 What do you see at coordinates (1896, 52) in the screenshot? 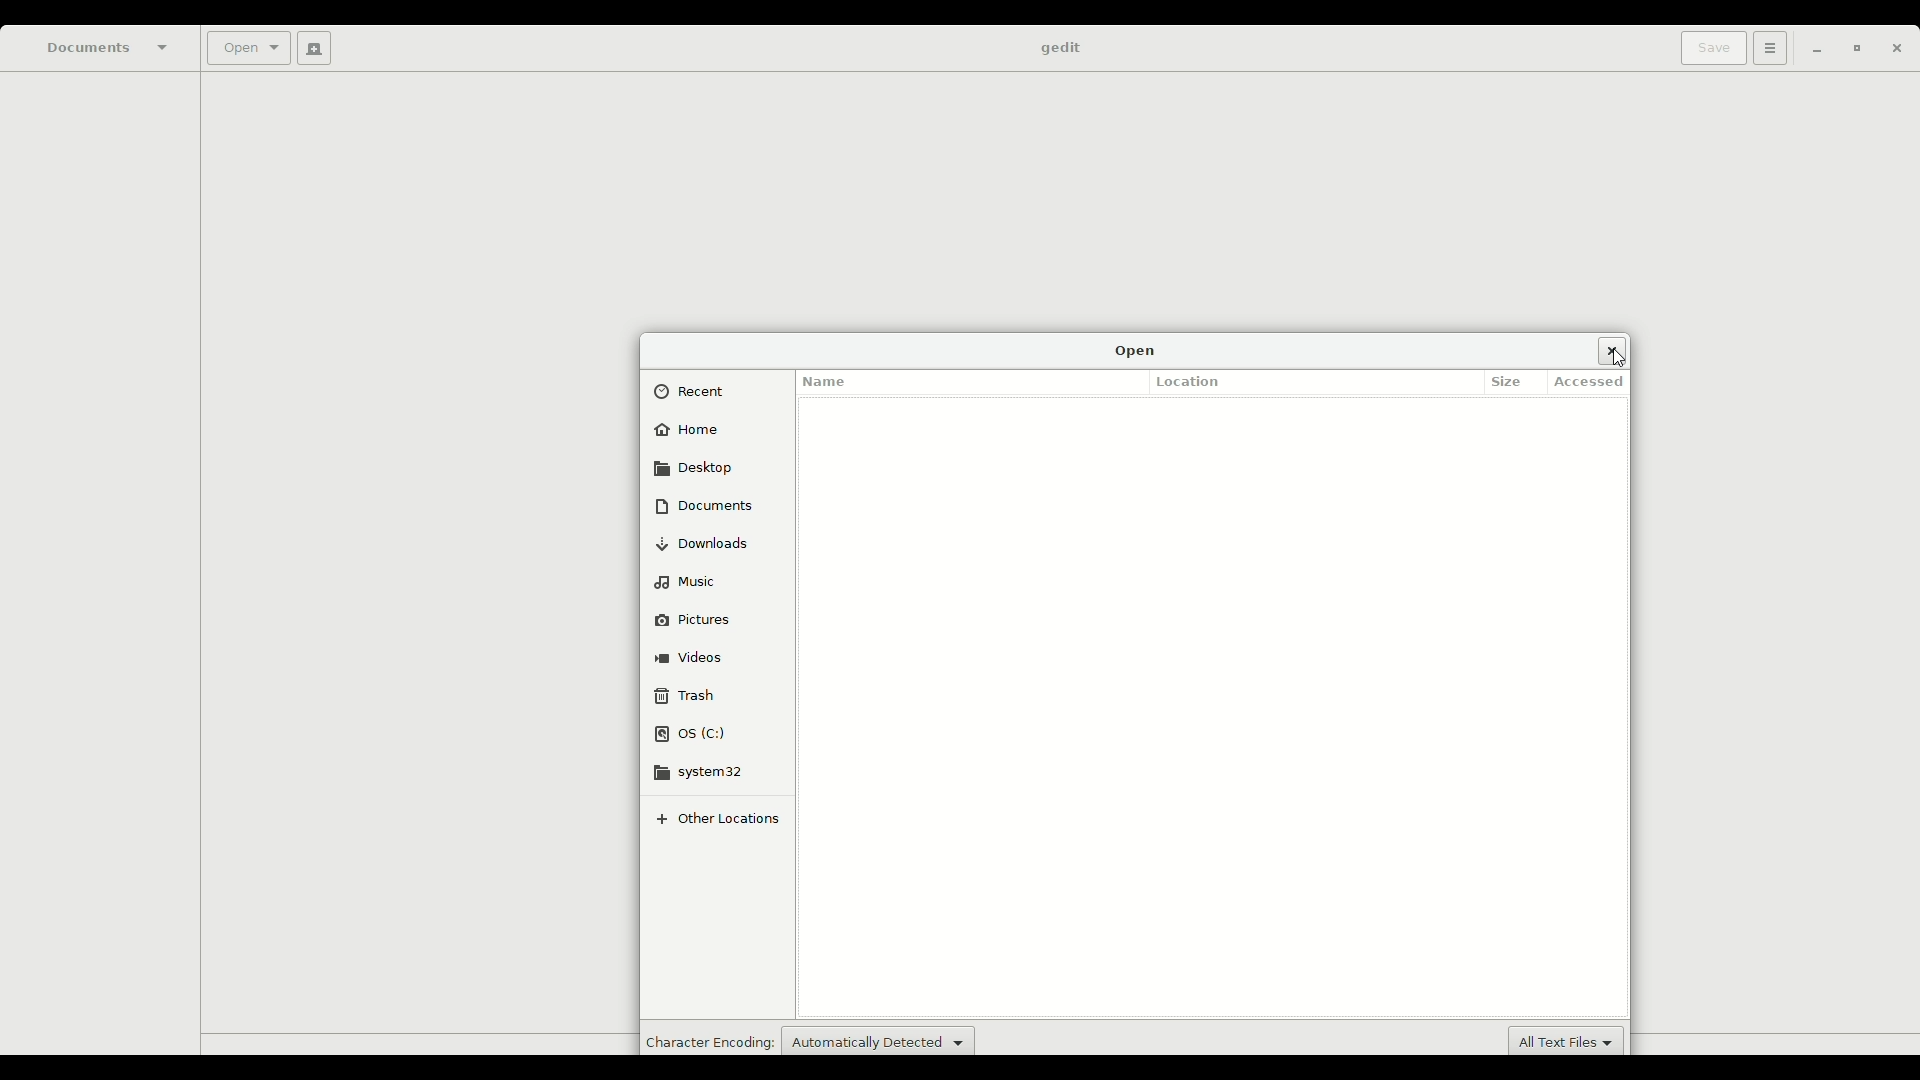
I see `Close` at bounding box center [1896, 52].